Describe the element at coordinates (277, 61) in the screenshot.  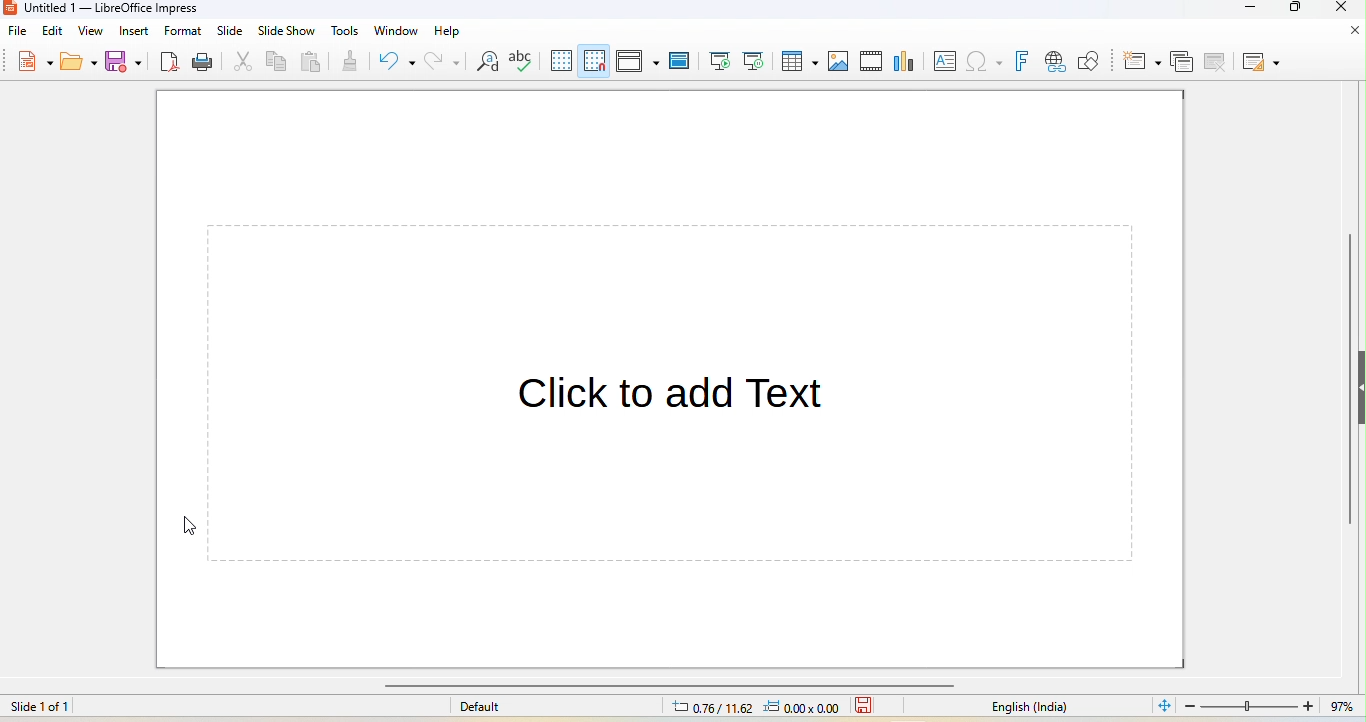
I see `copy` at that location.